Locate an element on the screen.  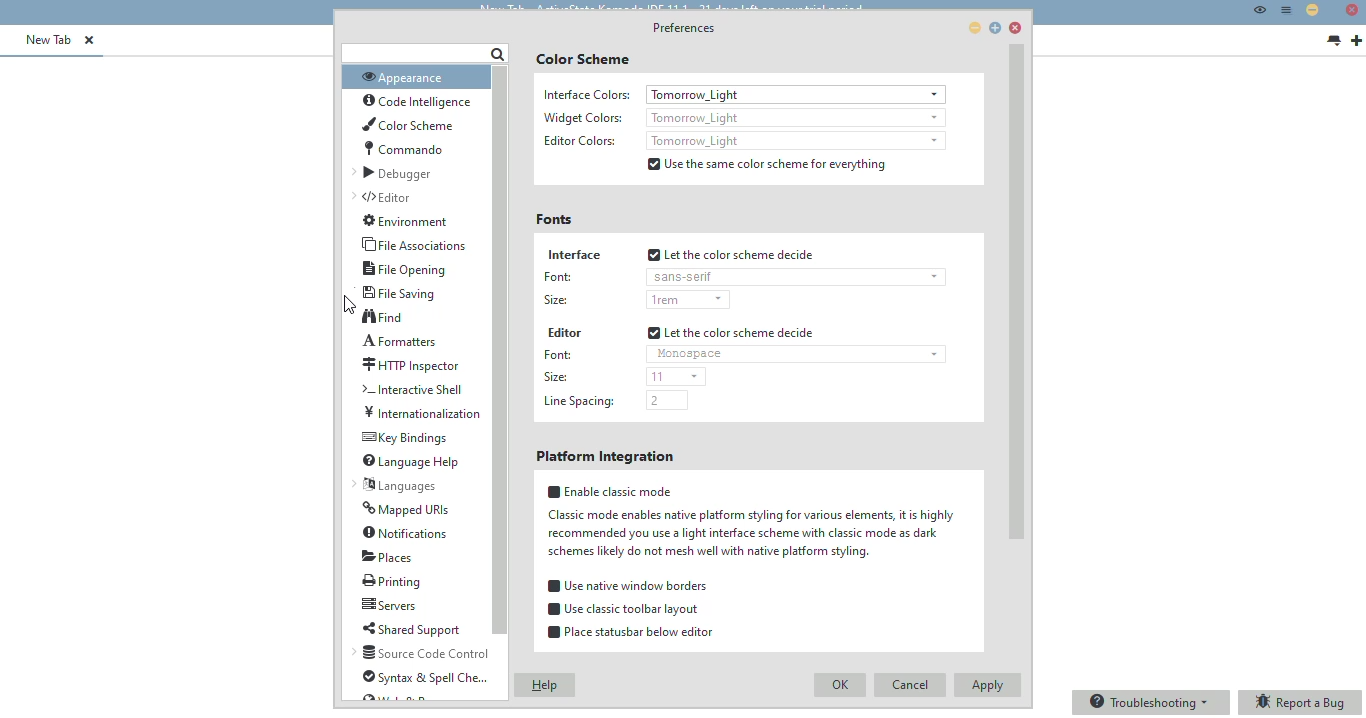
line spacing: 2 is located at coordinates (612, 401).